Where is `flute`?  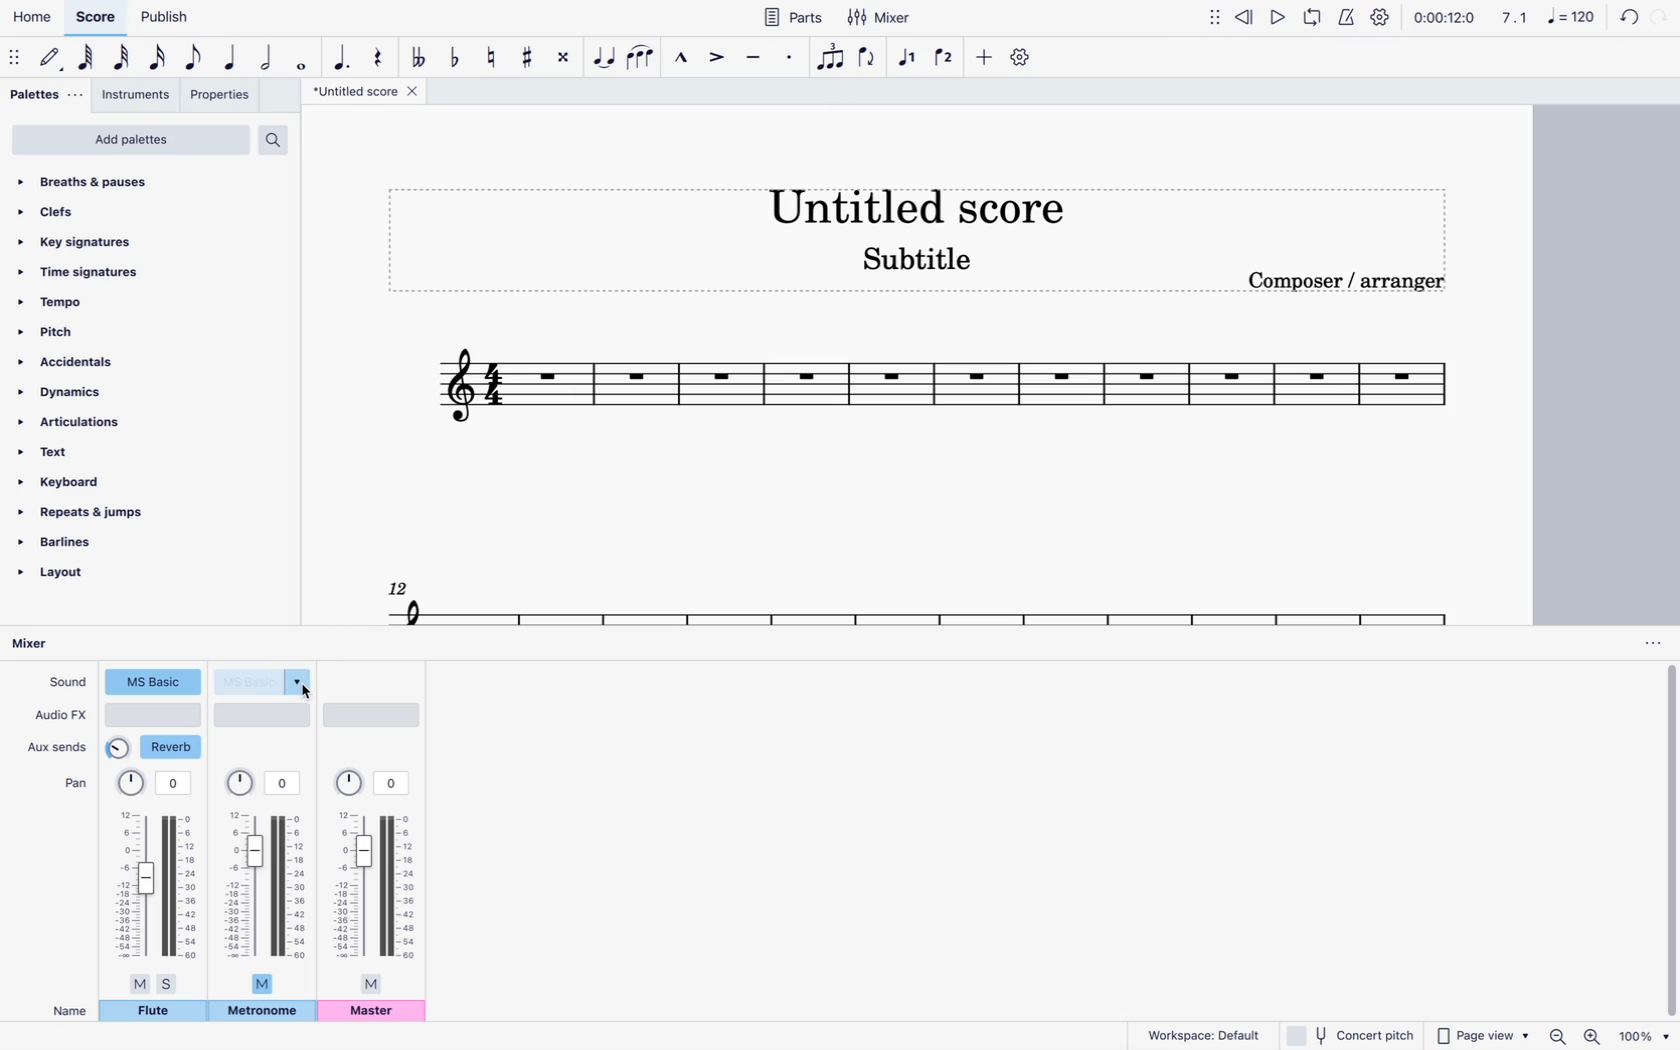 flute is located at coordinates (154, 1014).